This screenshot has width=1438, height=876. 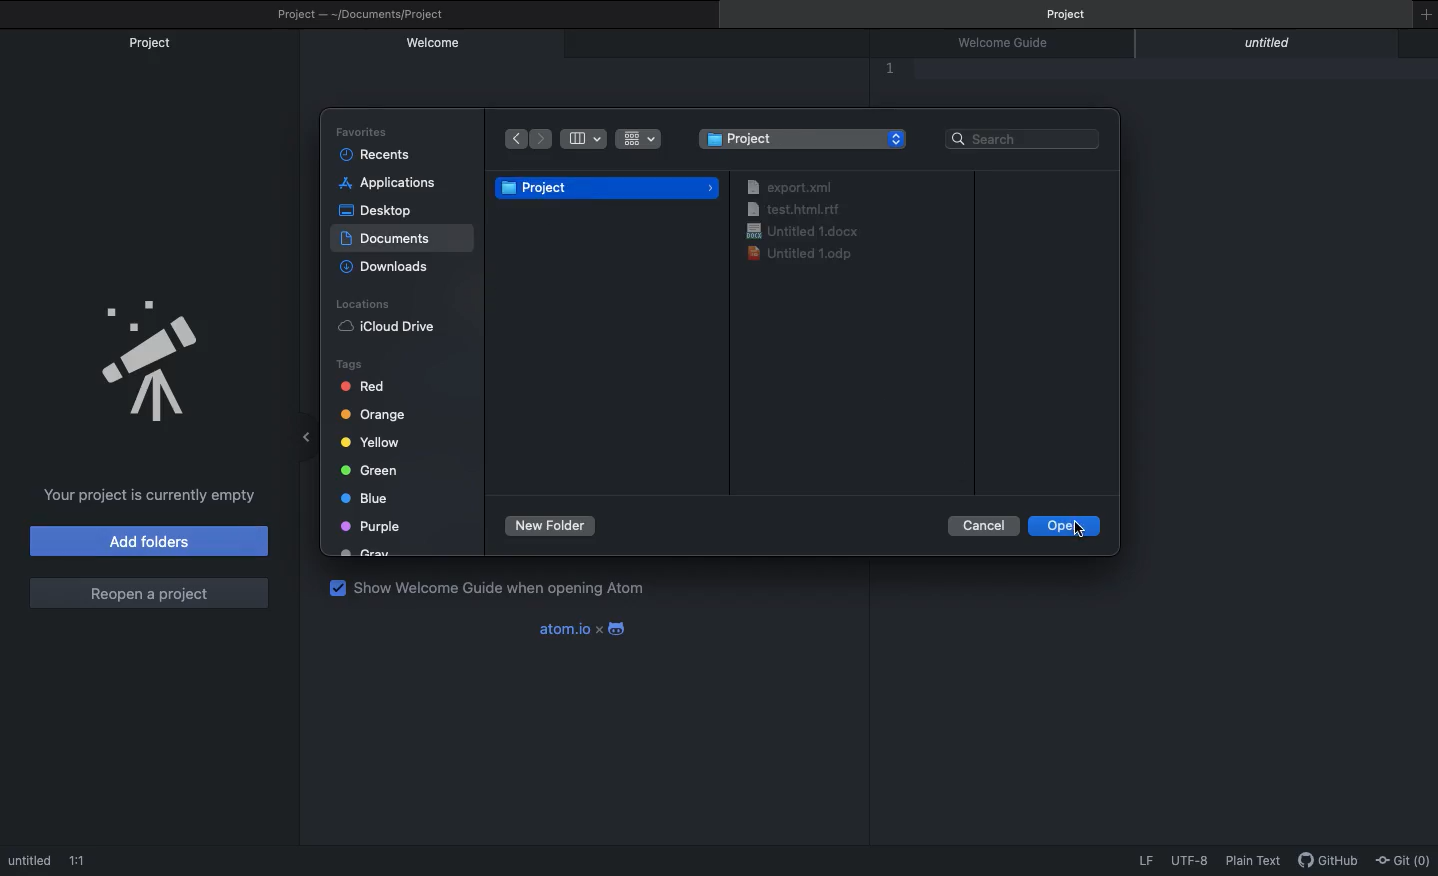 I want to click on Forward, so click(x=541, y=140).